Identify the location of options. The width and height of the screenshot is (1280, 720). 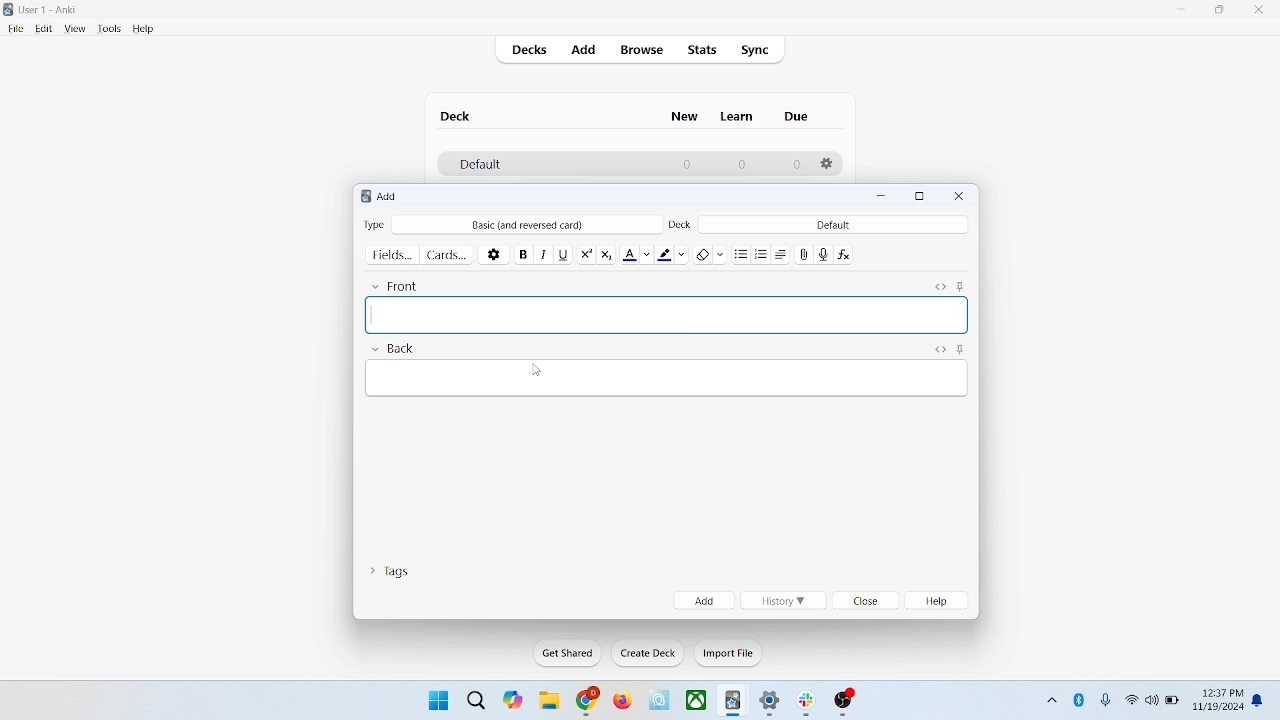
(495, 253).